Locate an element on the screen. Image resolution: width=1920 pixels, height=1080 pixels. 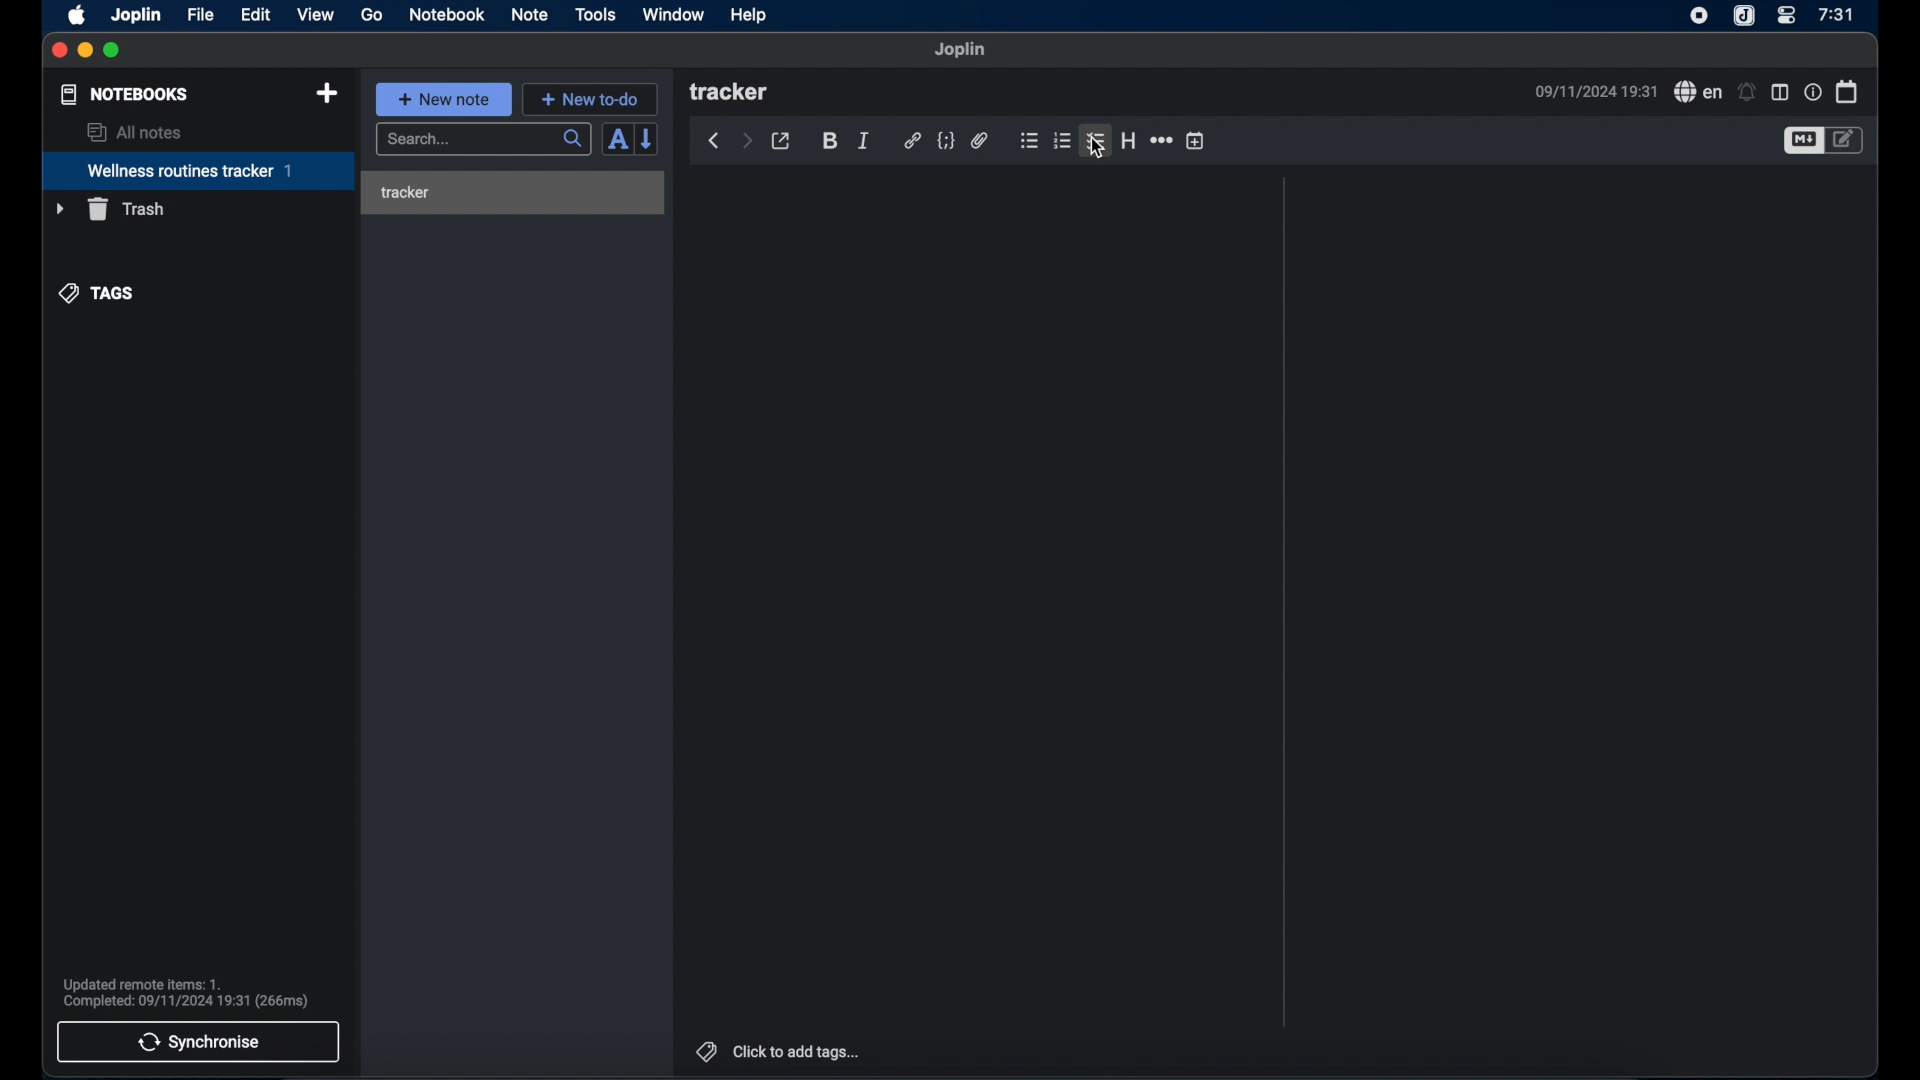
set alarms is located at coordinates (1747, 92).